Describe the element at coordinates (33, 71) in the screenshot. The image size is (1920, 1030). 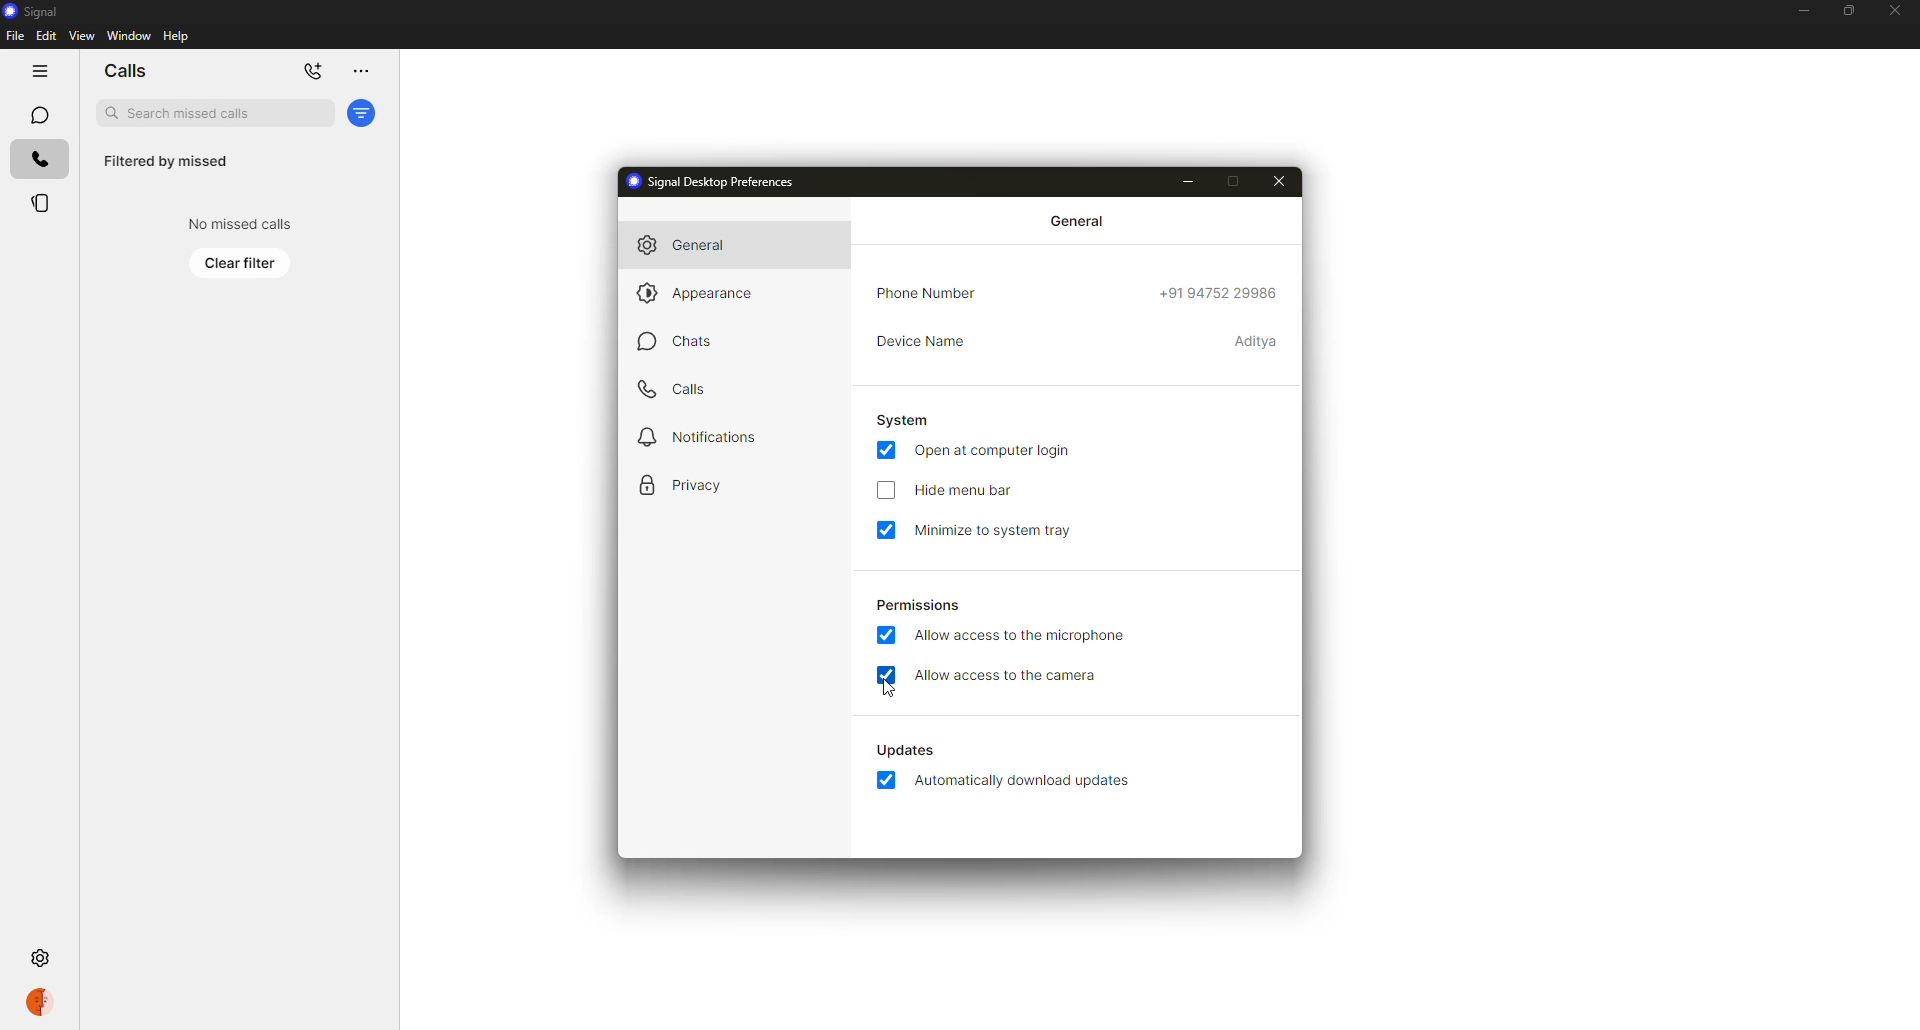
I see `hide tabs` at that location.